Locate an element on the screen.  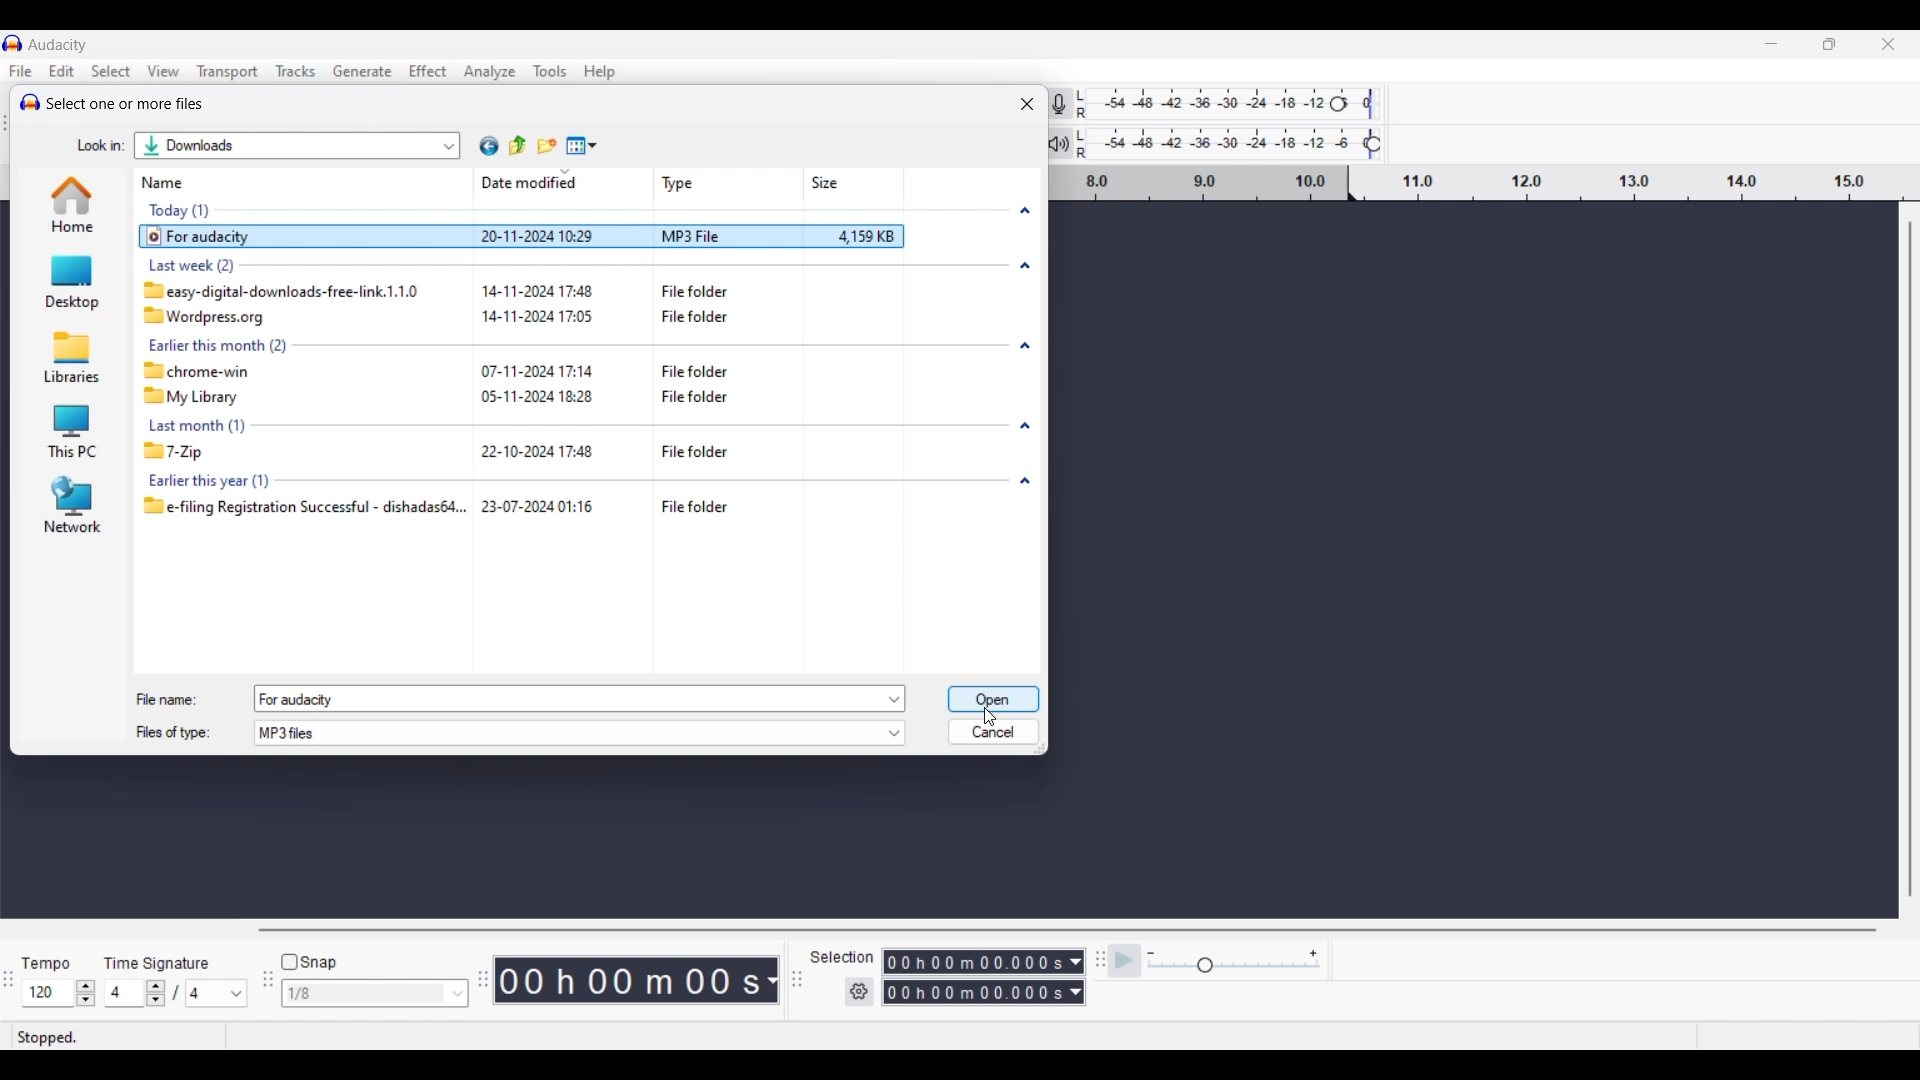
Recording level is located at coordinates (1240, 106).